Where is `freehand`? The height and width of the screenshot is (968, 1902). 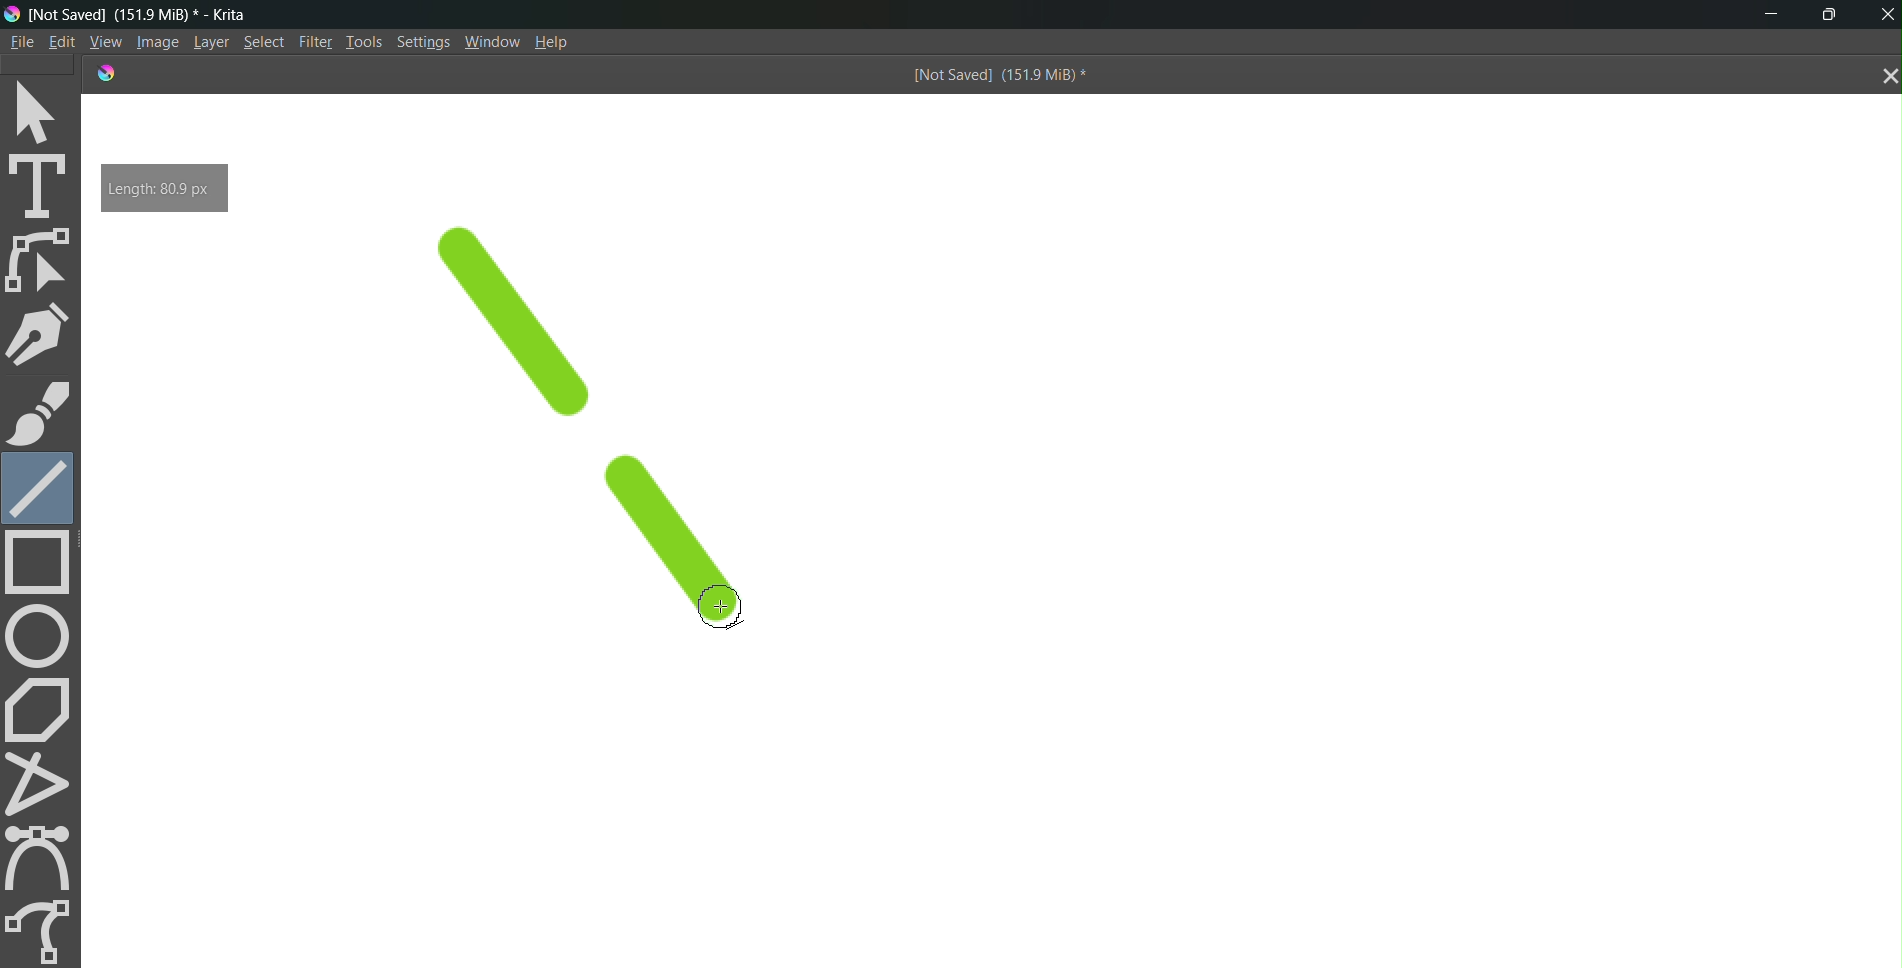 freehand is located at coordinates (42, 928).